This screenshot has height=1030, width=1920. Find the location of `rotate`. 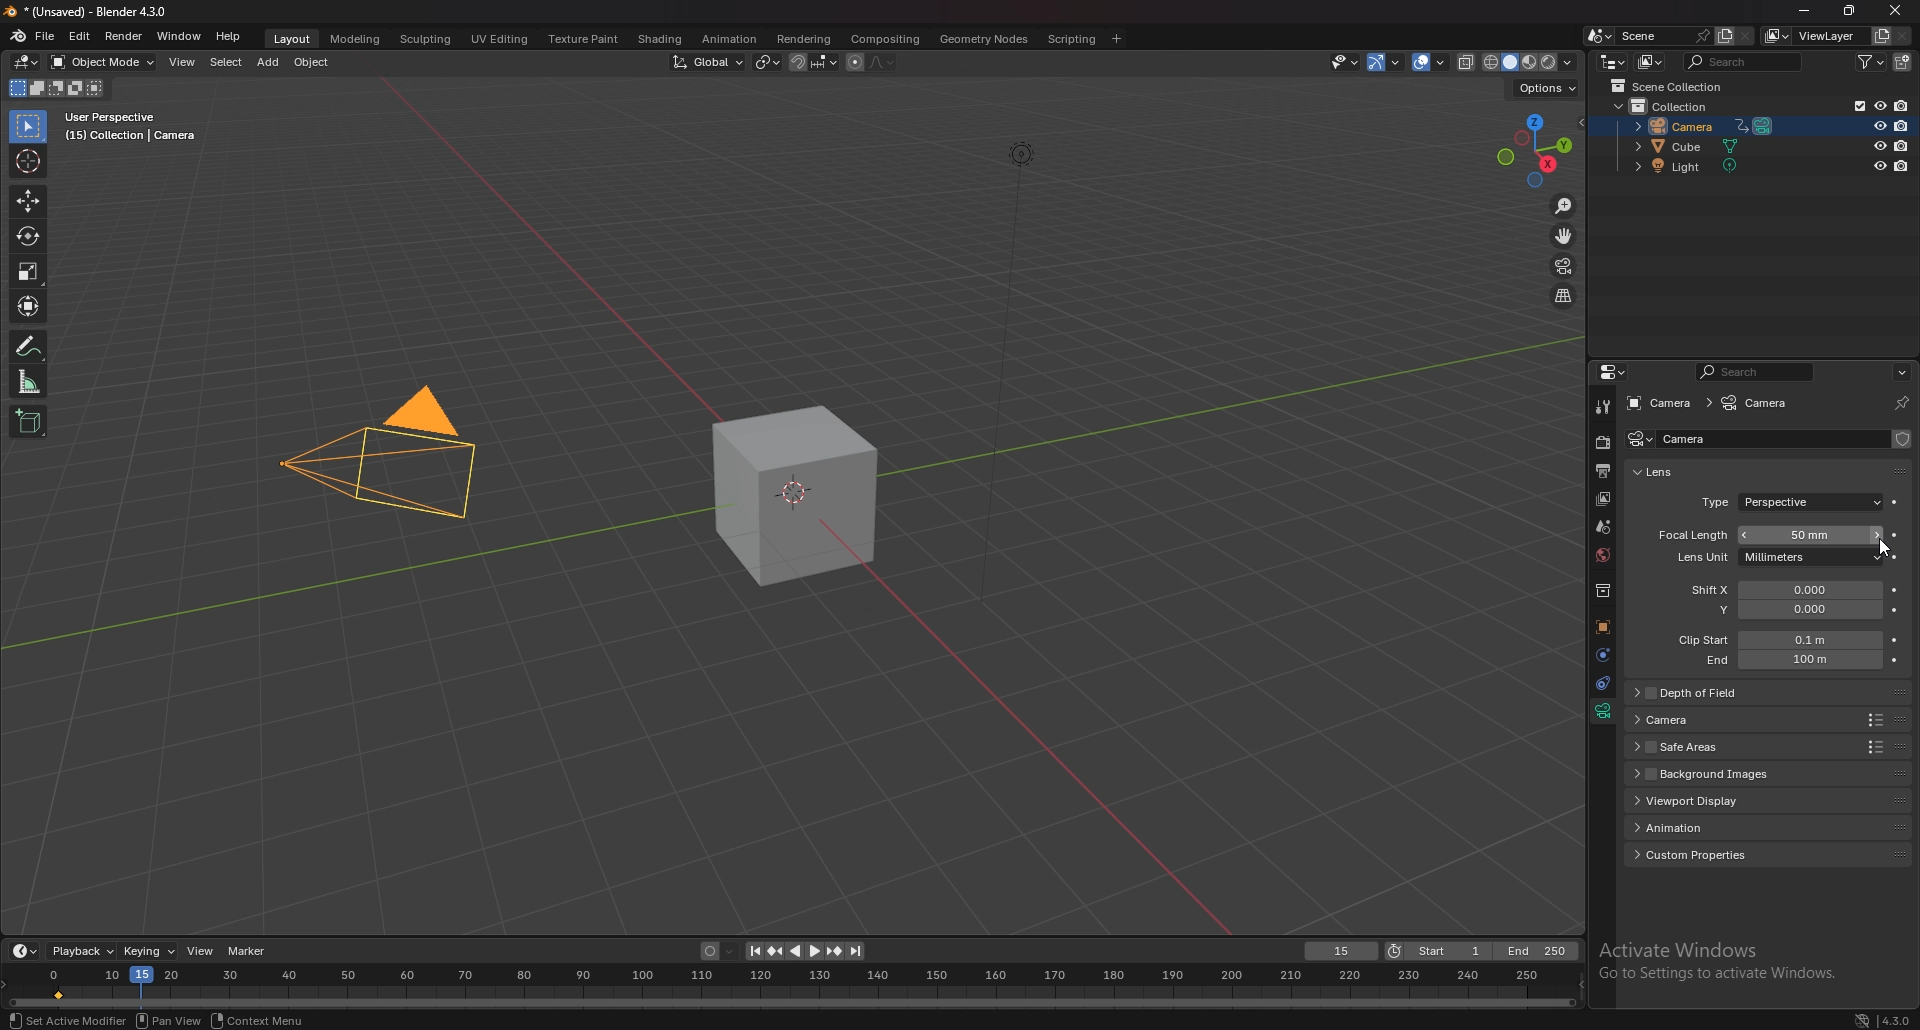

rotate is located at coordinates (27, 237).